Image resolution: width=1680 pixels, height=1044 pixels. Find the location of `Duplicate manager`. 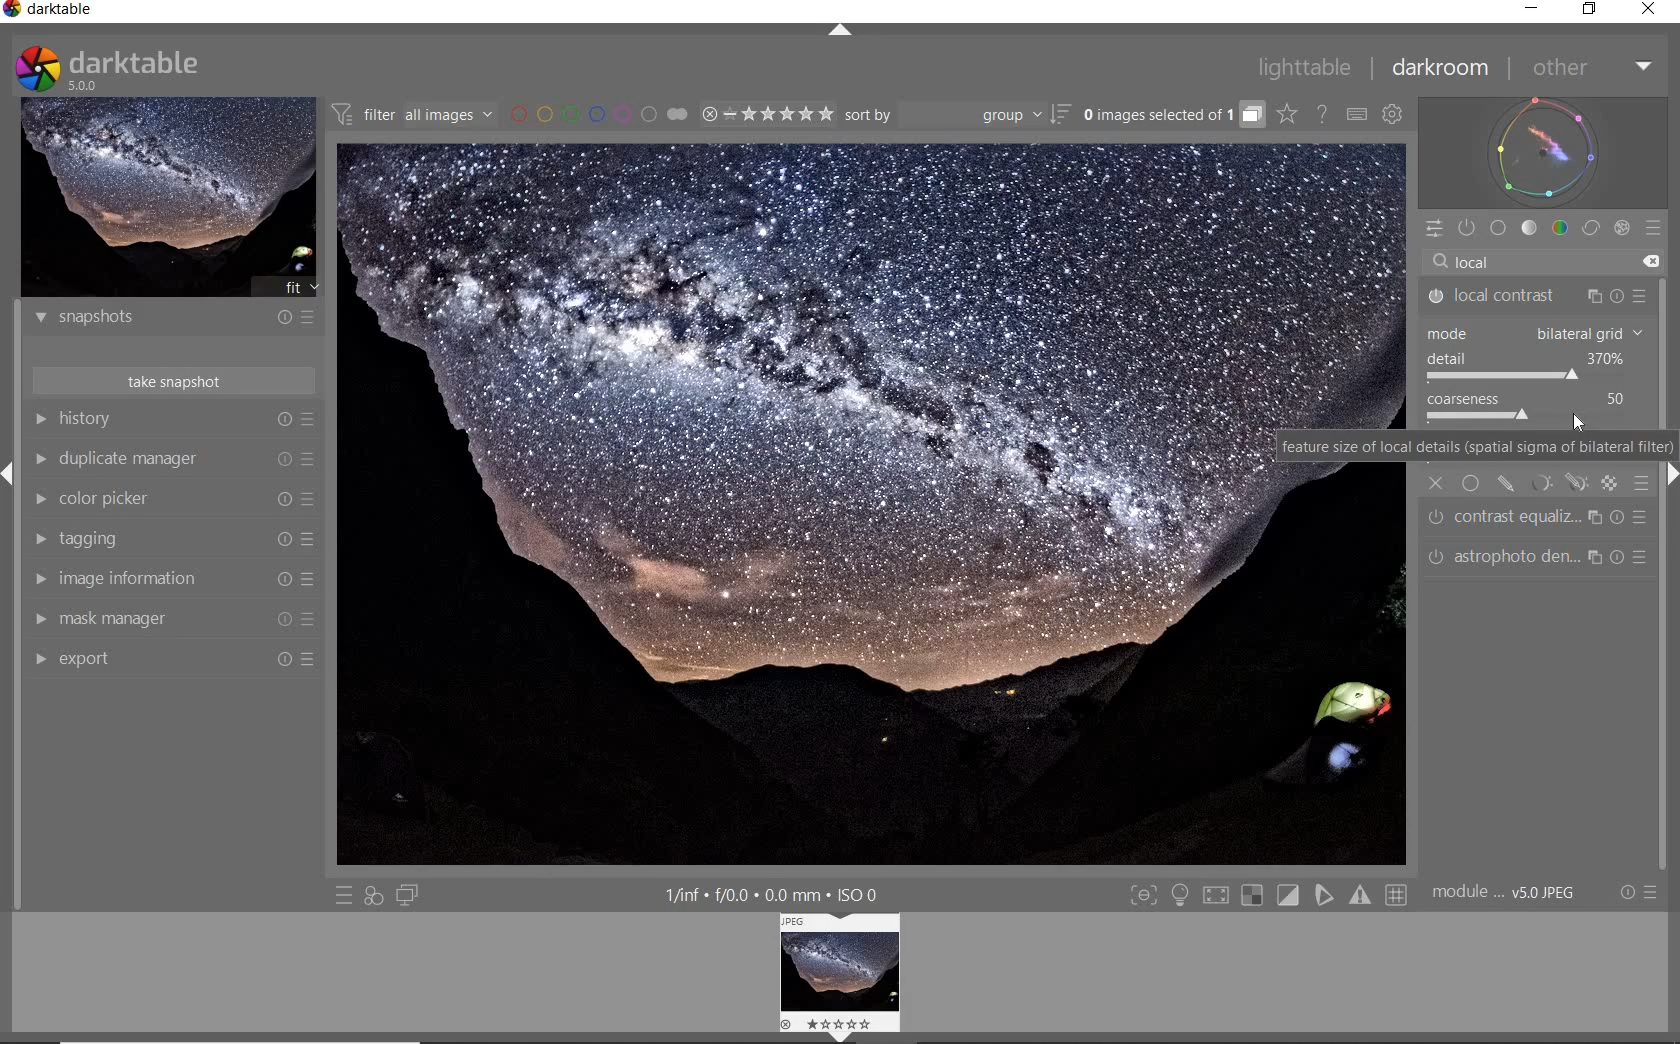

Duplicate manager is located at coordinates (134, 456).